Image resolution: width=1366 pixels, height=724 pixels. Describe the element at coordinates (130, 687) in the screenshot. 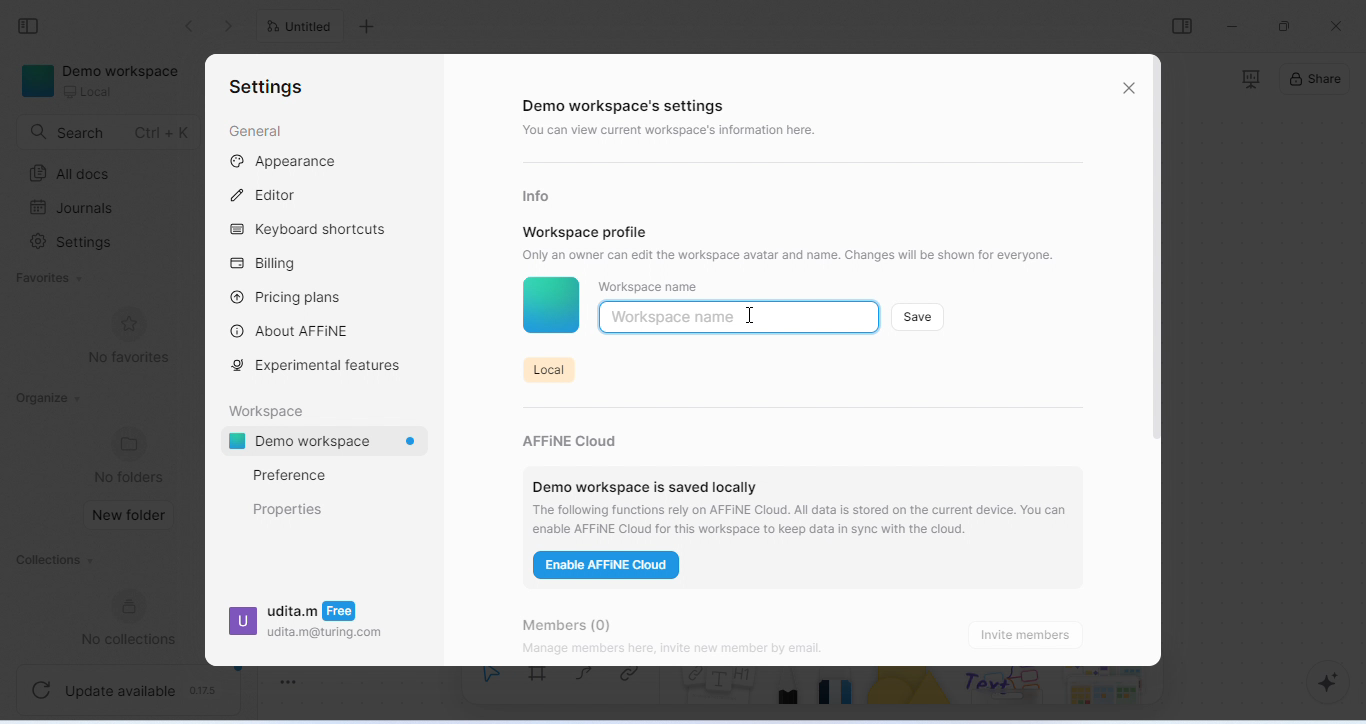

I see `update available` at that location.